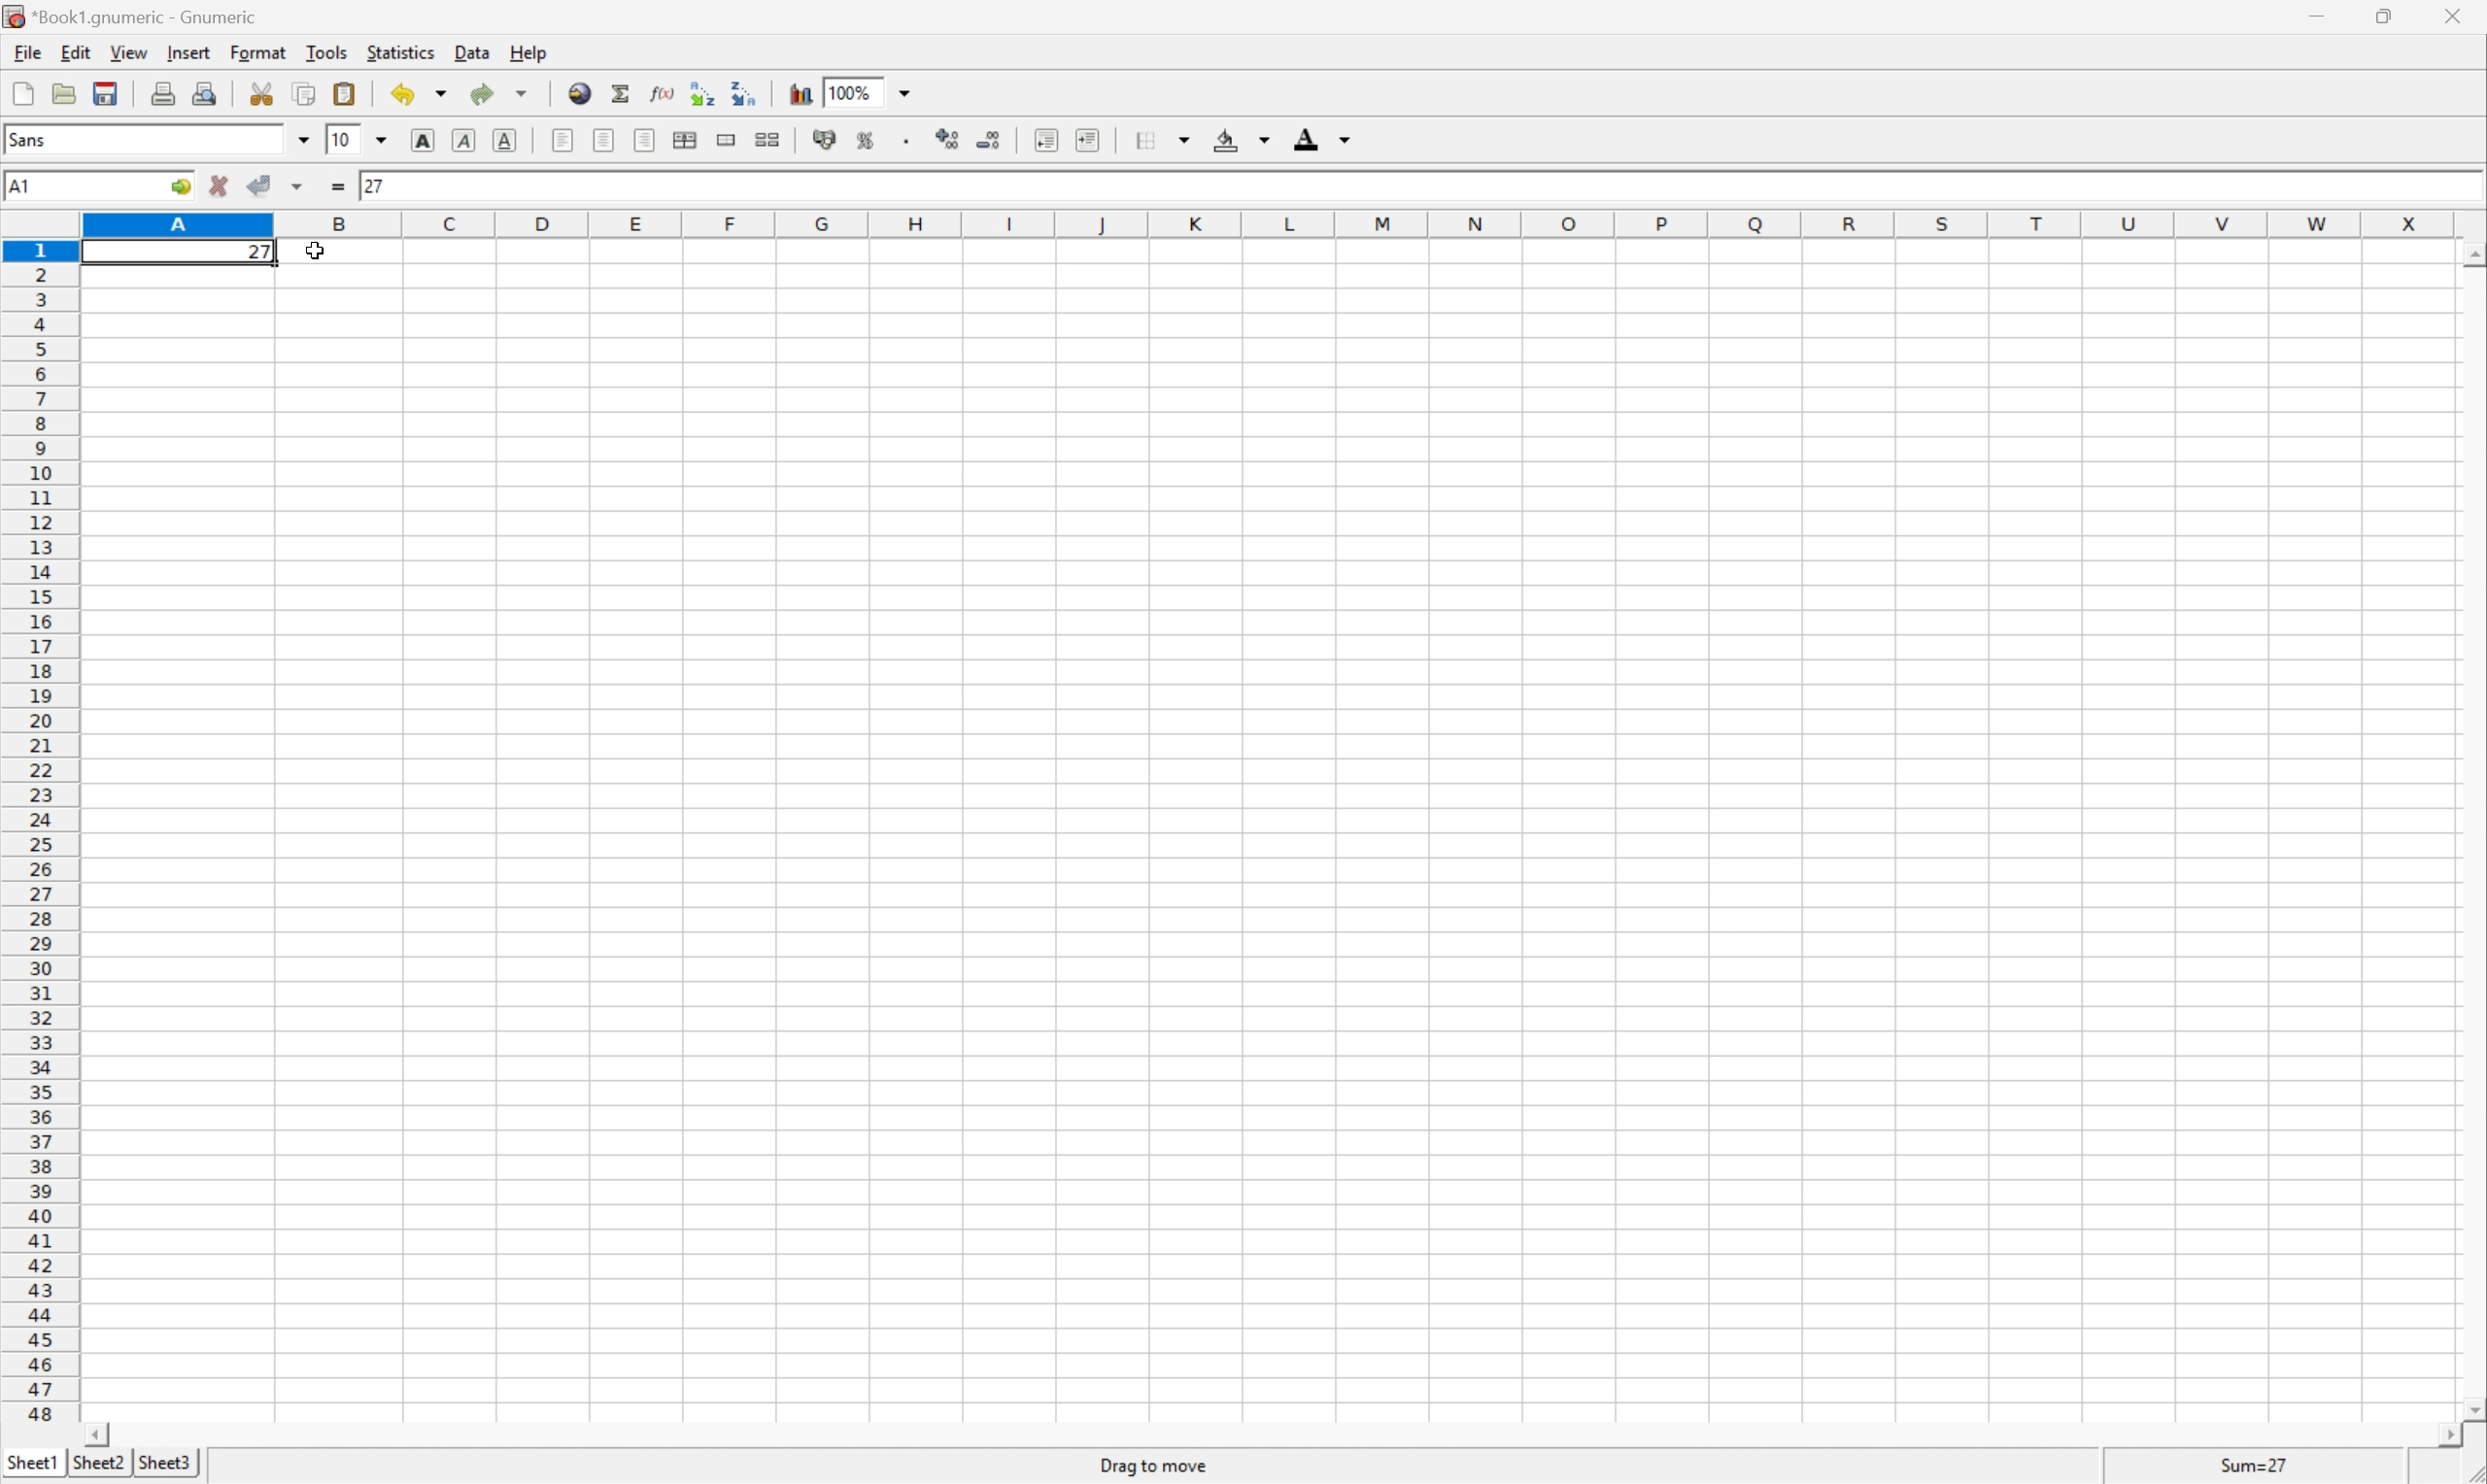  Describe the element at coordinates (908, 140) in the screenshot. I see `Set the format of the selected cells to include a thousands separator` at that location.